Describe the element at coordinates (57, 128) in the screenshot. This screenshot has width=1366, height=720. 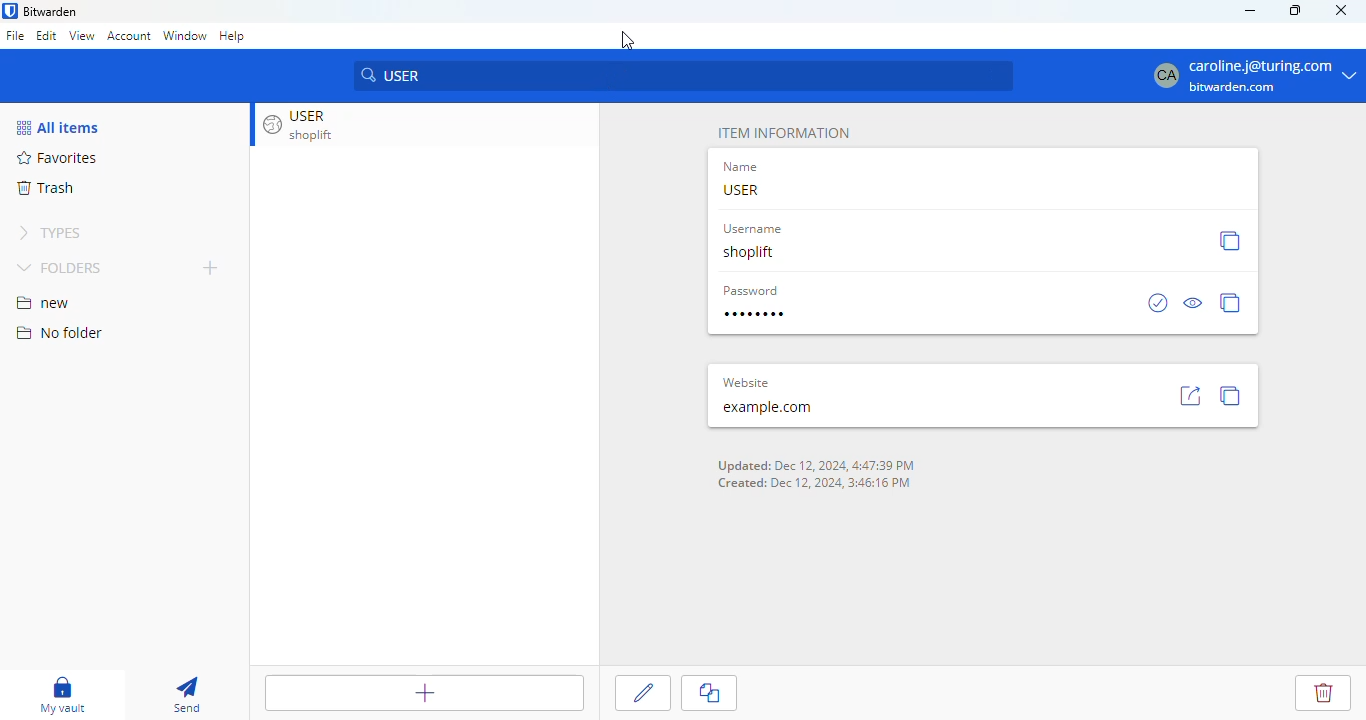
I see `All items` at that location.